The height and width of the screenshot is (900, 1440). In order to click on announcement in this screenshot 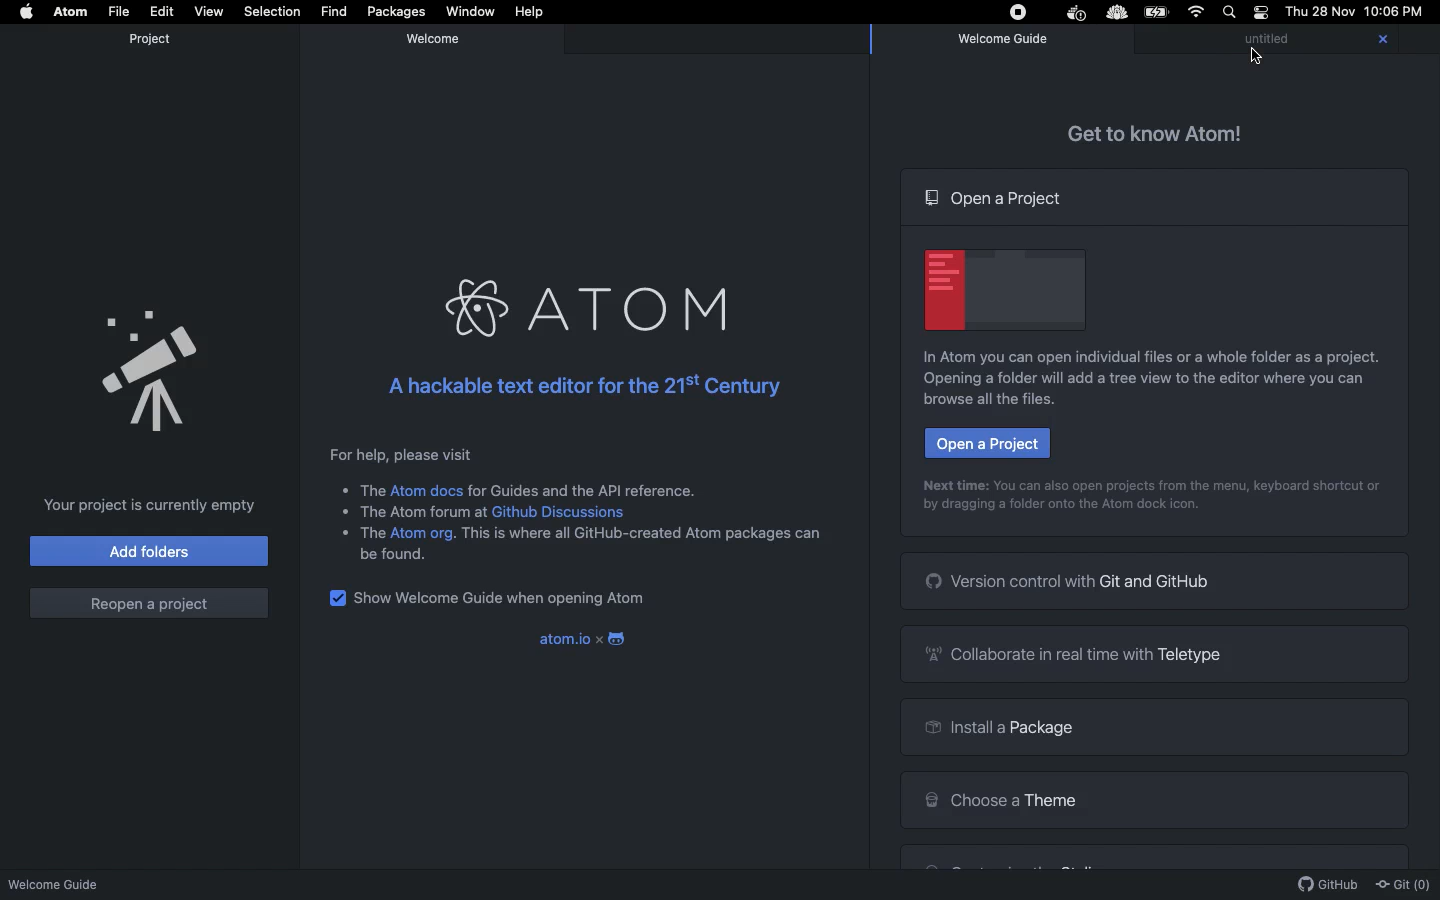, I will do `click(152, 365)`.